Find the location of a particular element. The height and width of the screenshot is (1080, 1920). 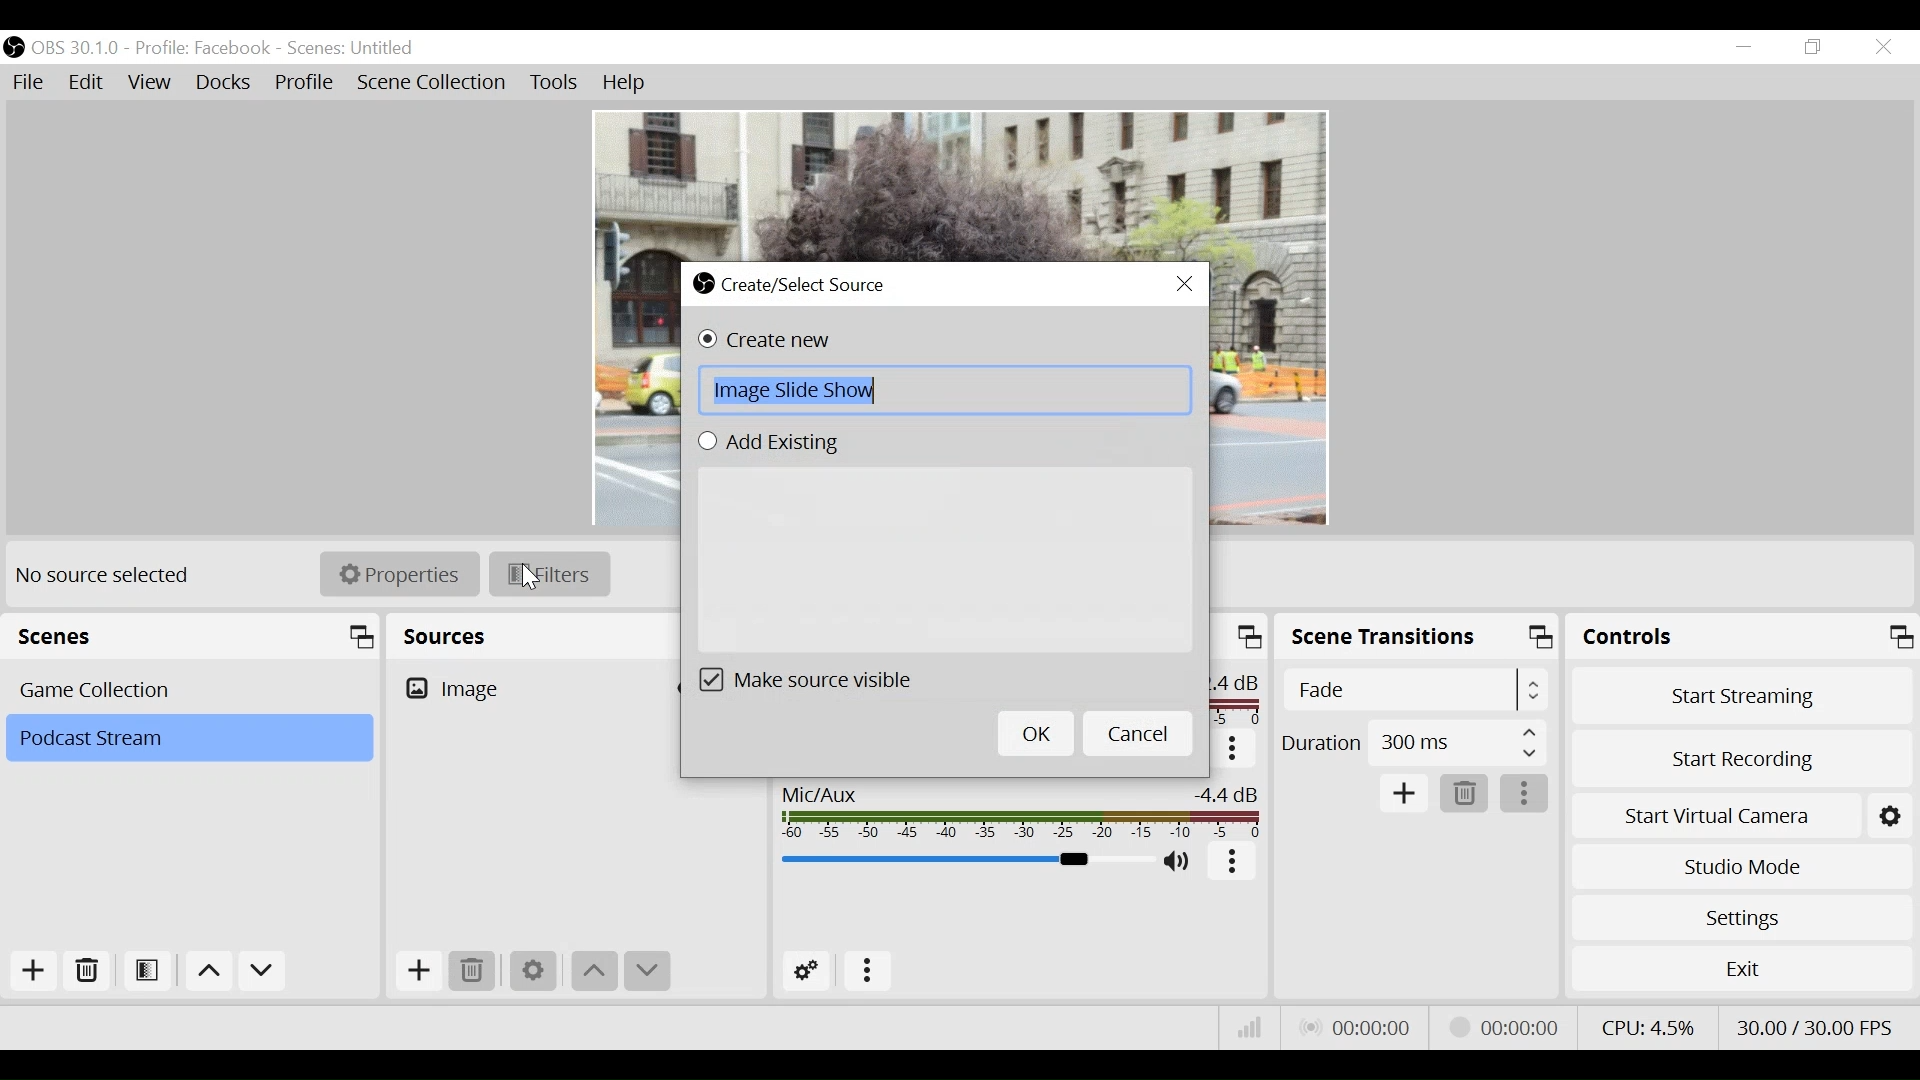

Frame Per Second is located at coordinates (1814, 1023).